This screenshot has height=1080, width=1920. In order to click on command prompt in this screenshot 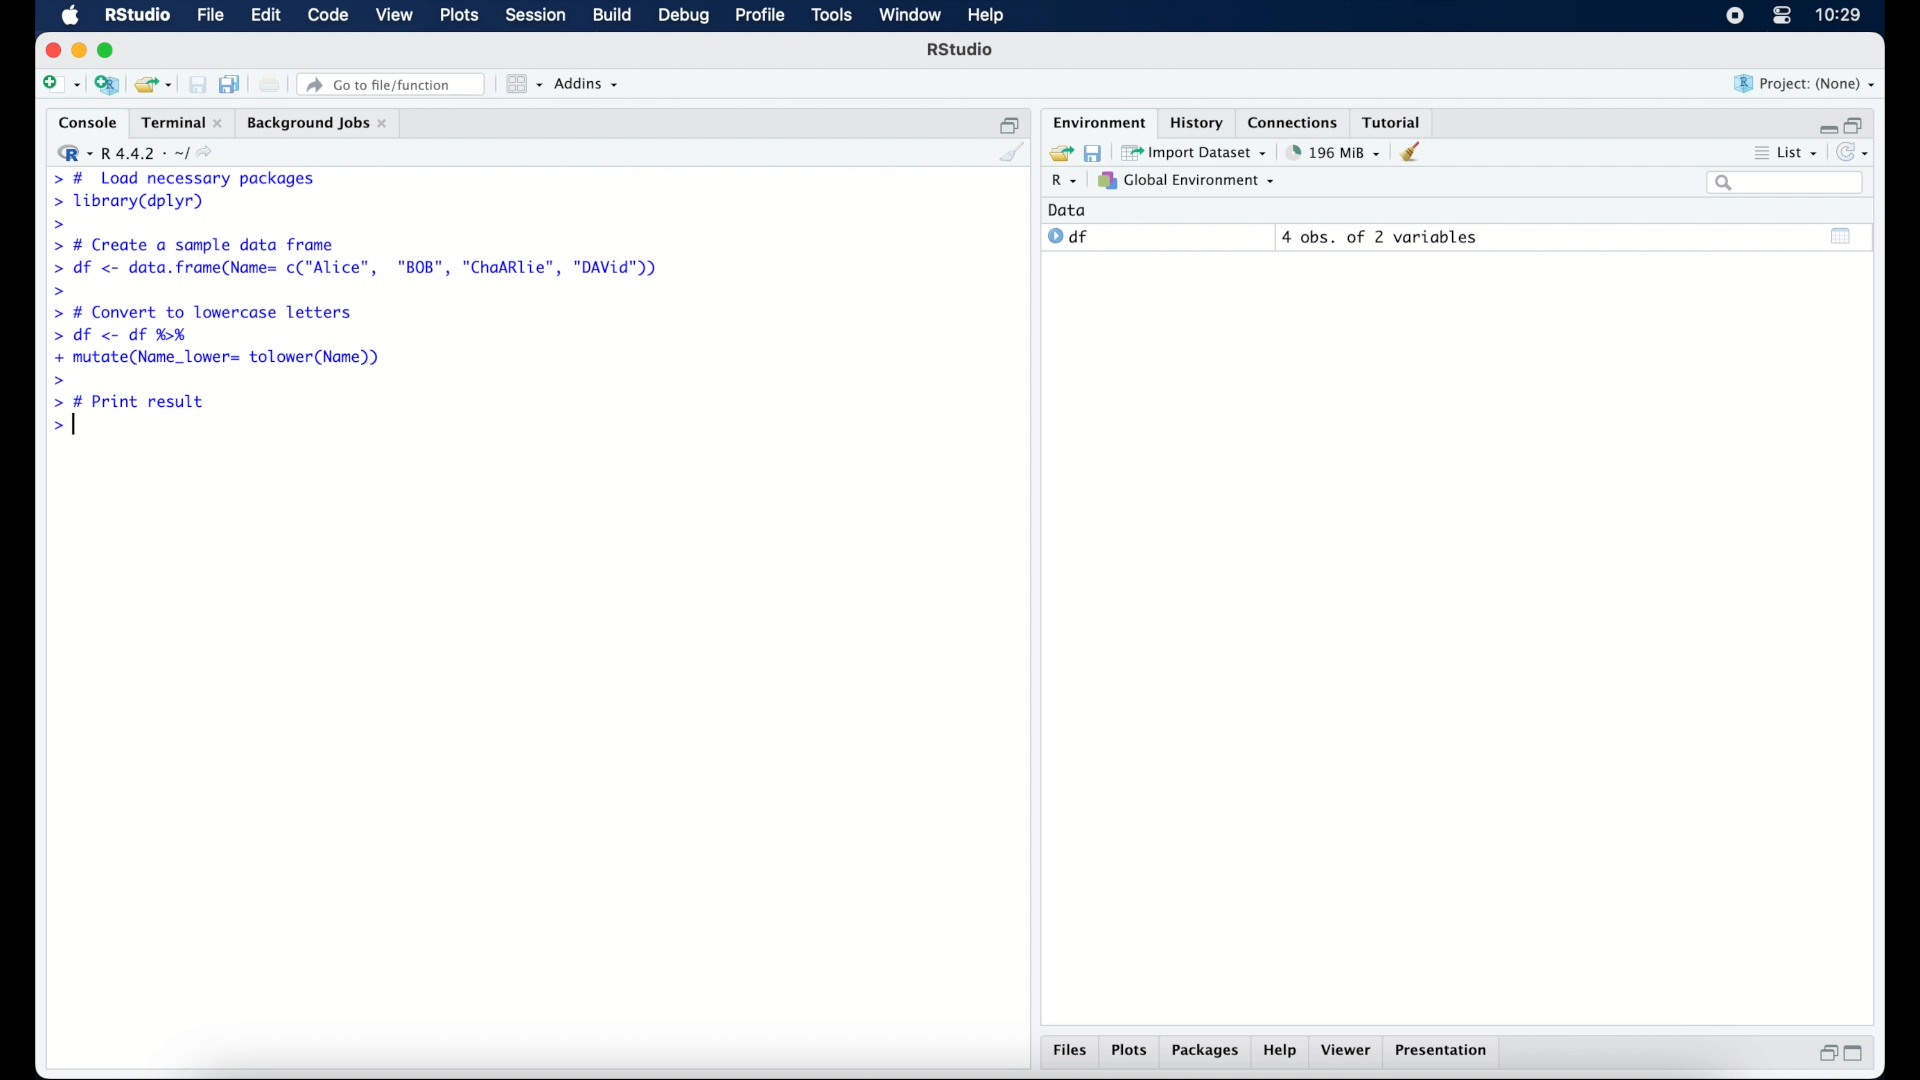, I will do `click(60, 290)`.